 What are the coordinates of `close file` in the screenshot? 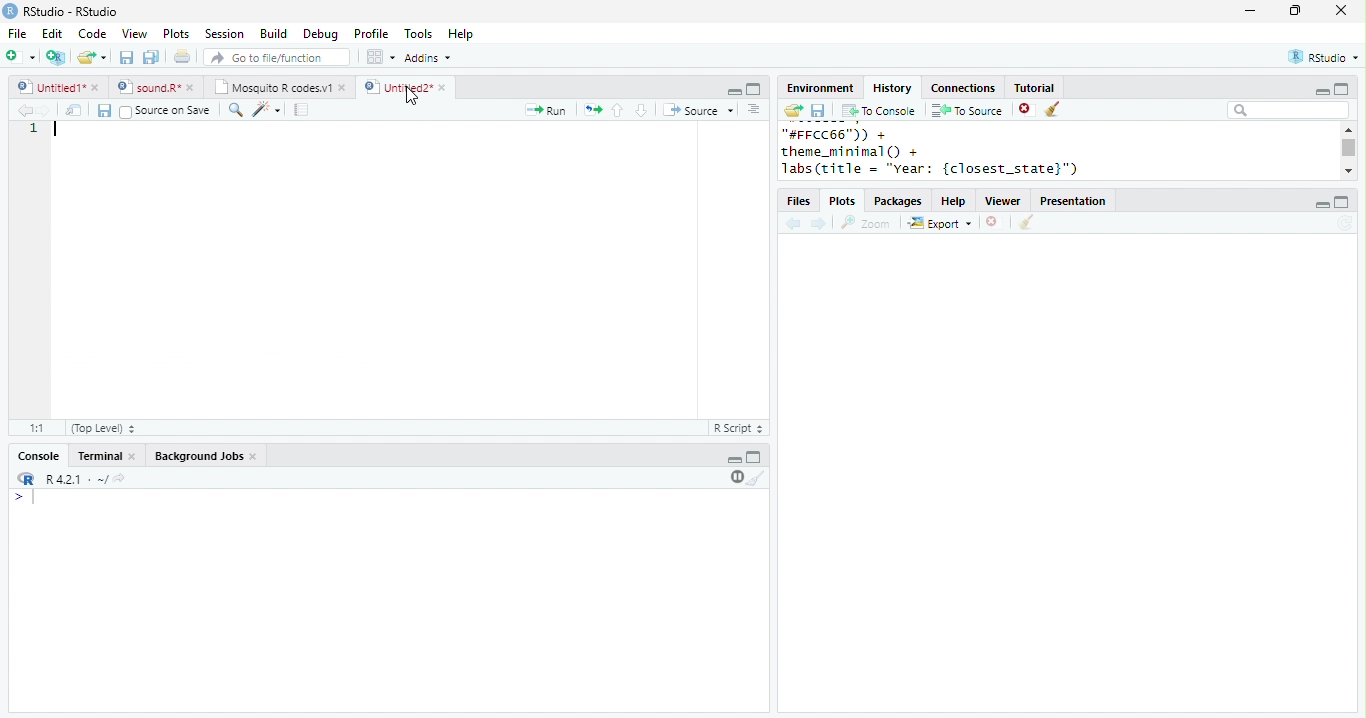 It's located at (995, 223).